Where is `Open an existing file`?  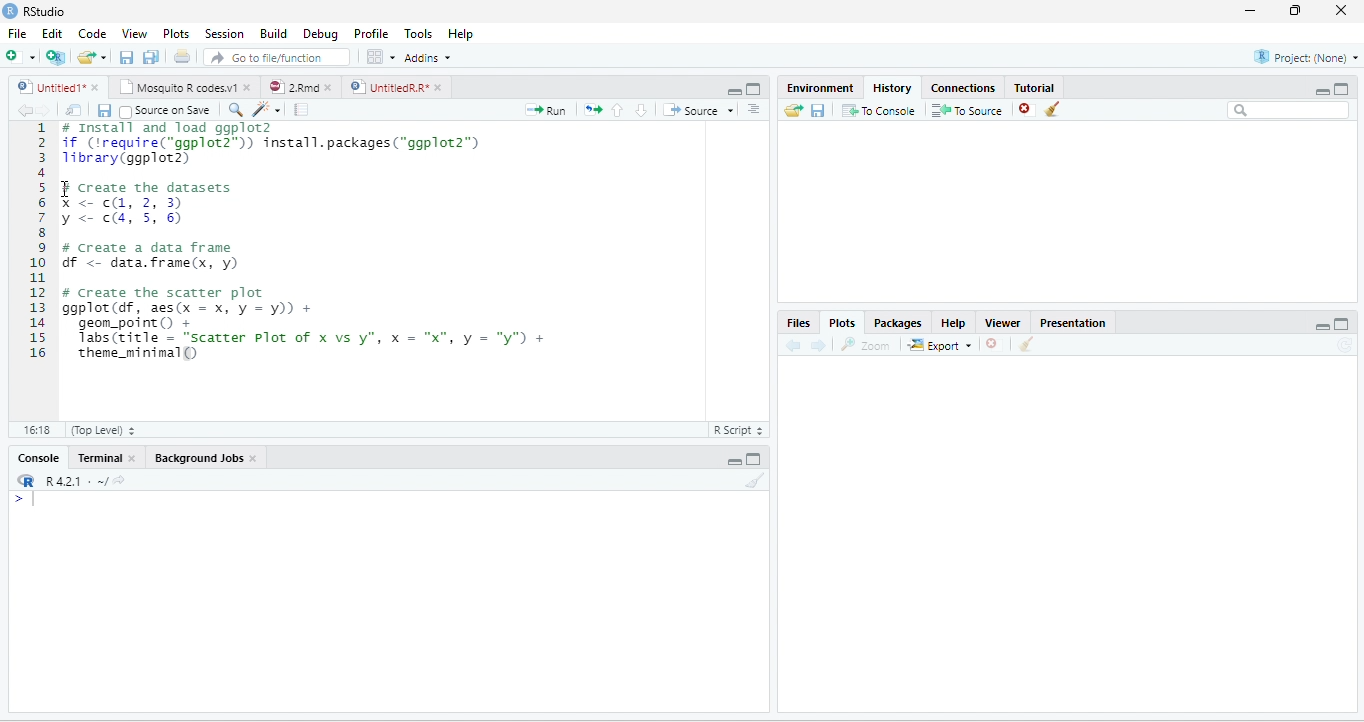
Open an existing file is located at coordinates (86, 57).